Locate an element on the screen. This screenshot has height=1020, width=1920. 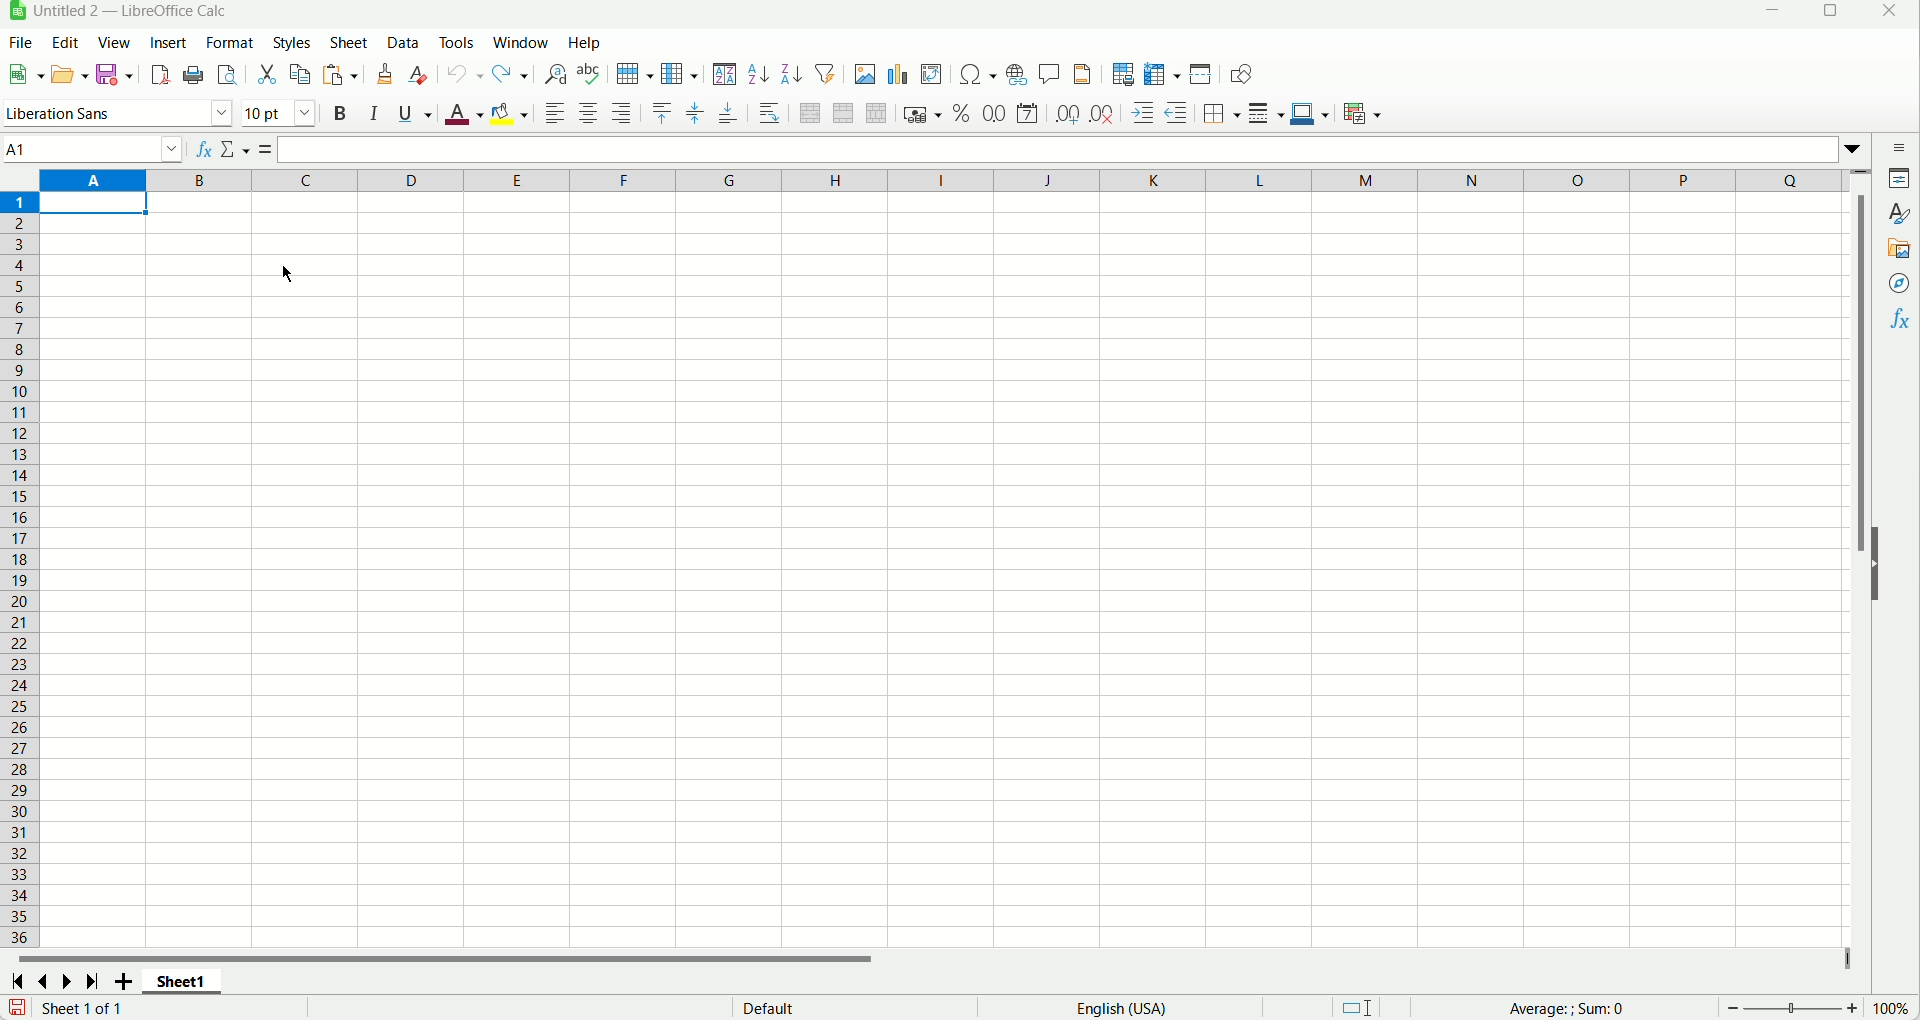
Text language is located at coordinates (1121, 1007).